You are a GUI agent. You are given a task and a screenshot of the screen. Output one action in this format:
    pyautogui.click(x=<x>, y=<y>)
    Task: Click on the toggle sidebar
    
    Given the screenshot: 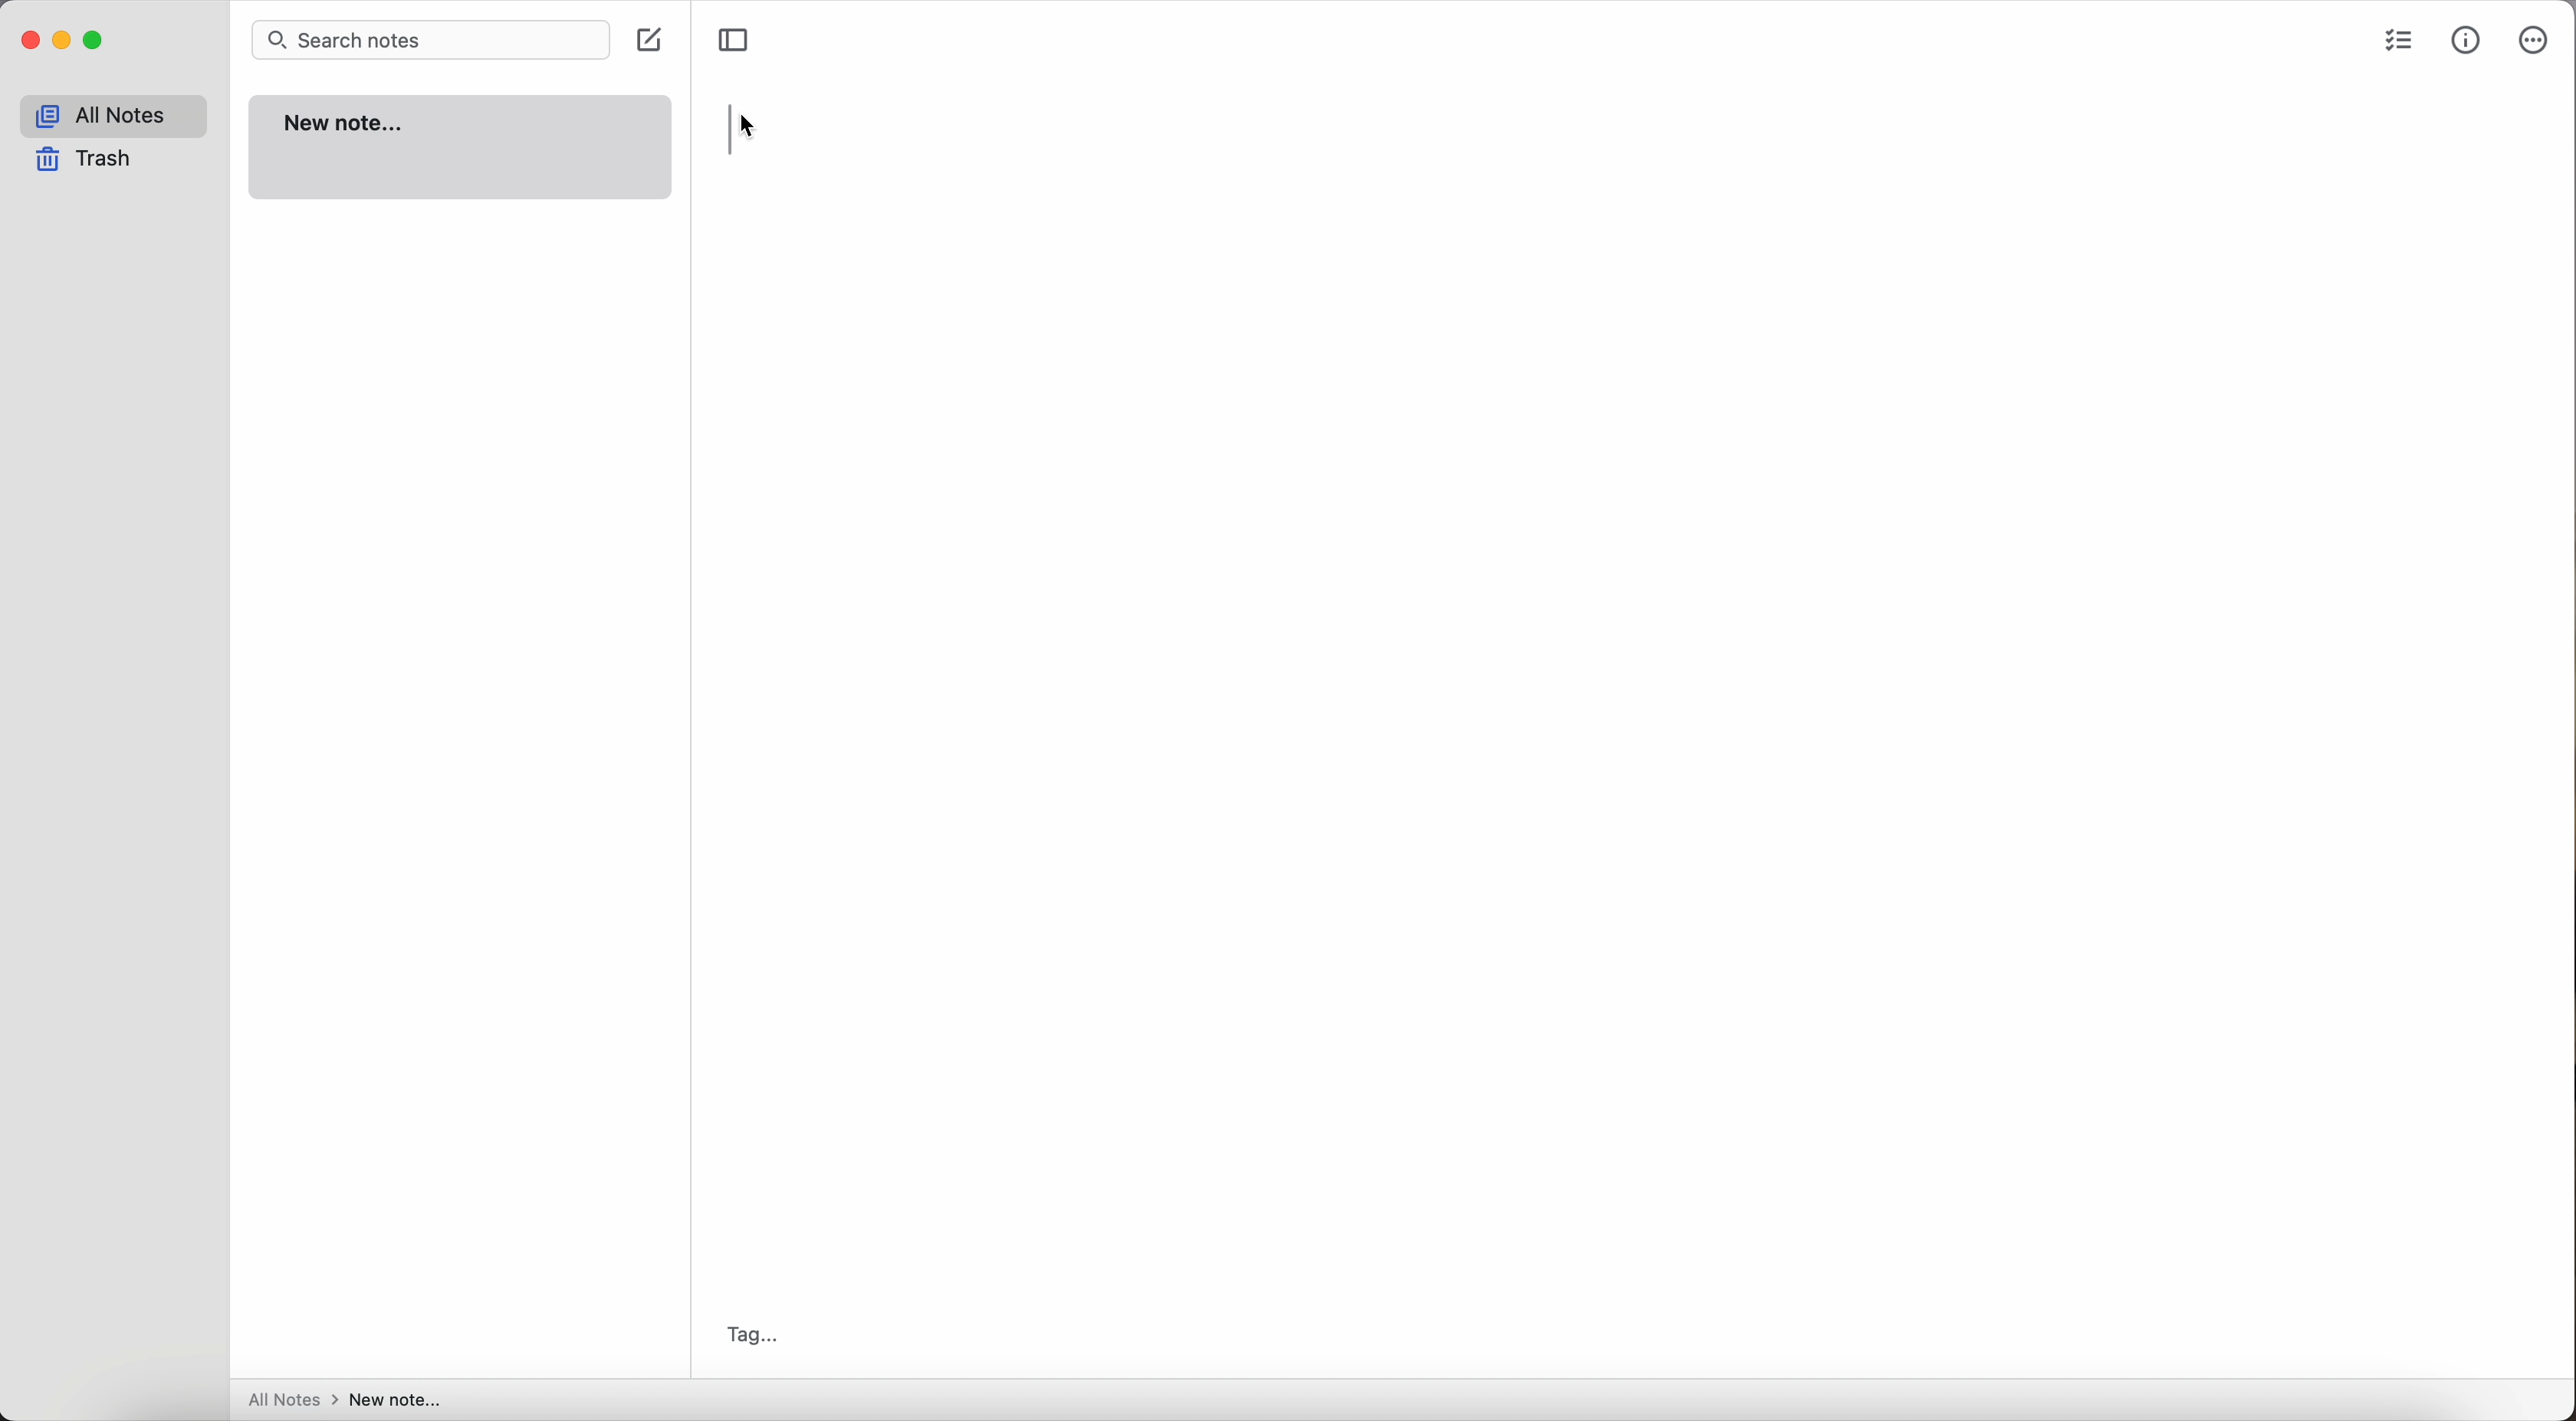 What is the action you would take?
    pyautogui.click(x=733, y=41)
    